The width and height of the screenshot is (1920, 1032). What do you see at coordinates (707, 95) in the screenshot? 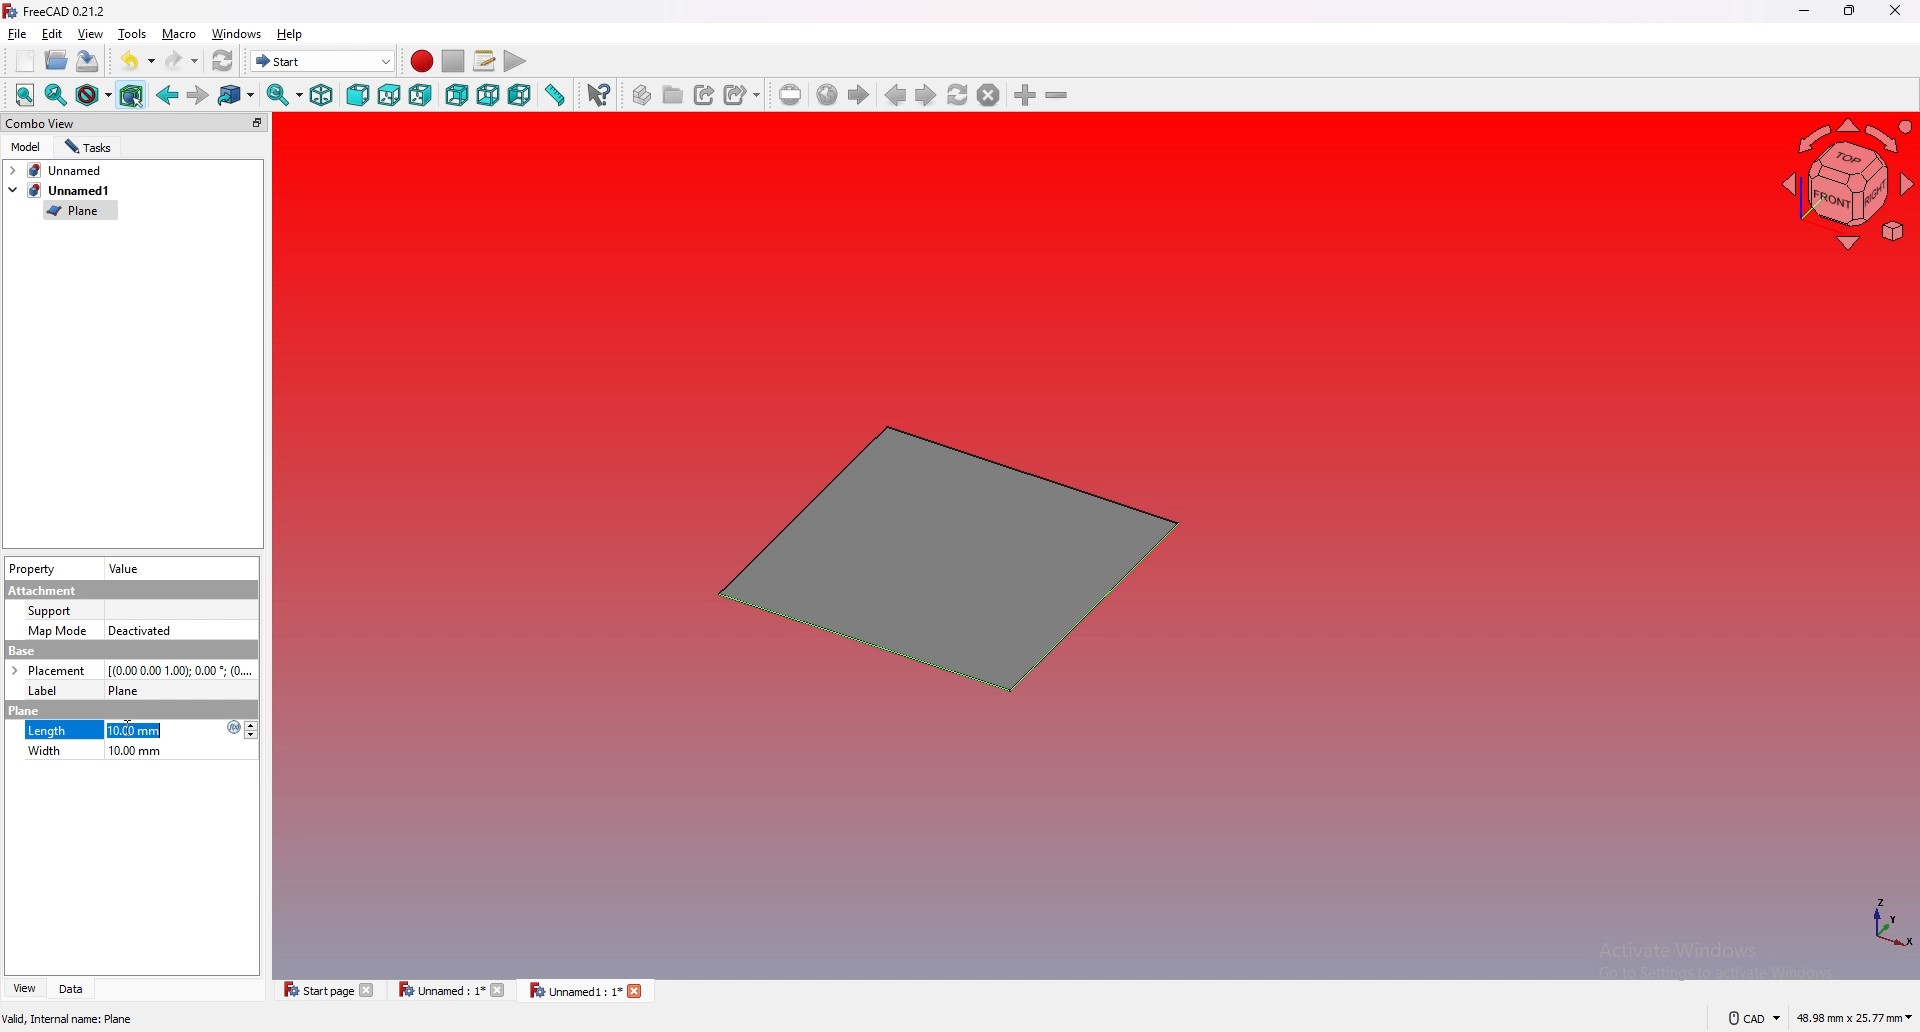
I see `create link` at bounding box center [707, 95].